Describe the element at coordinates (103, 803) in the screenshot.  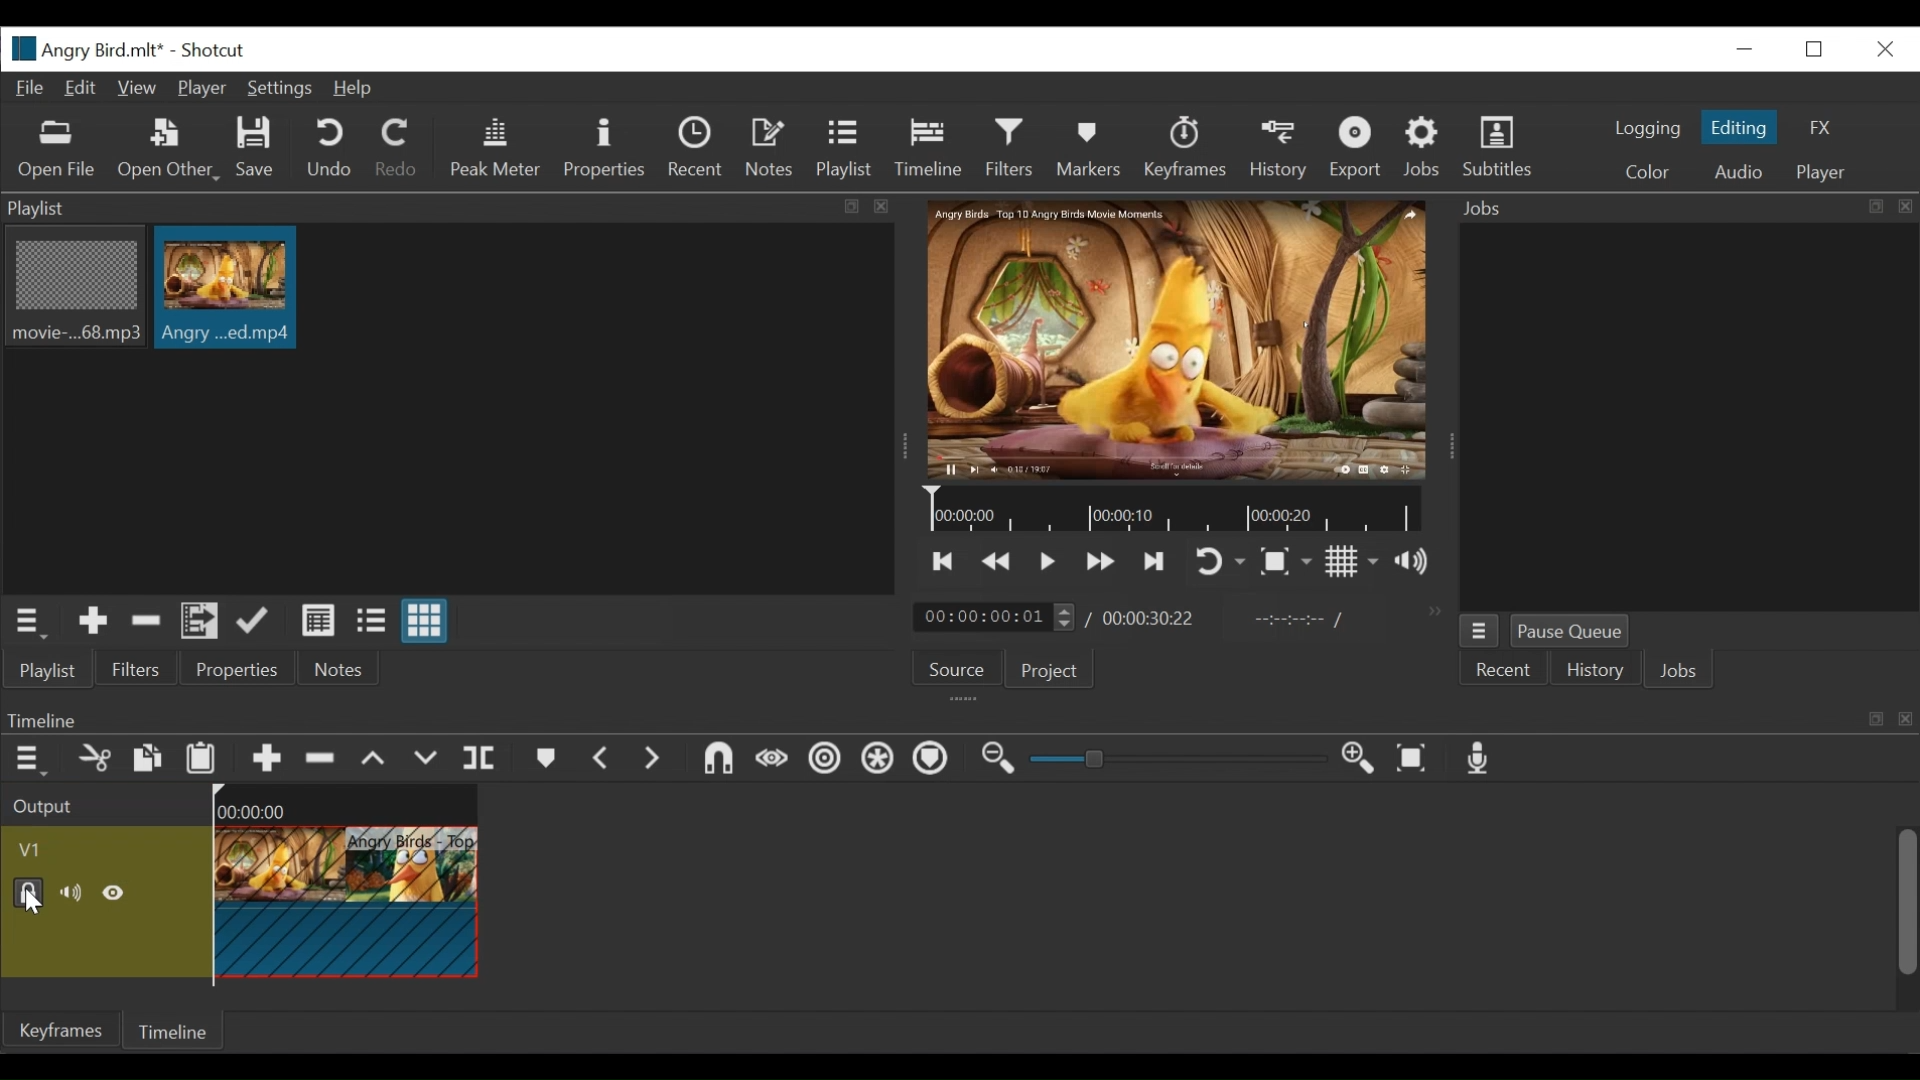
I see `Output` at that location.